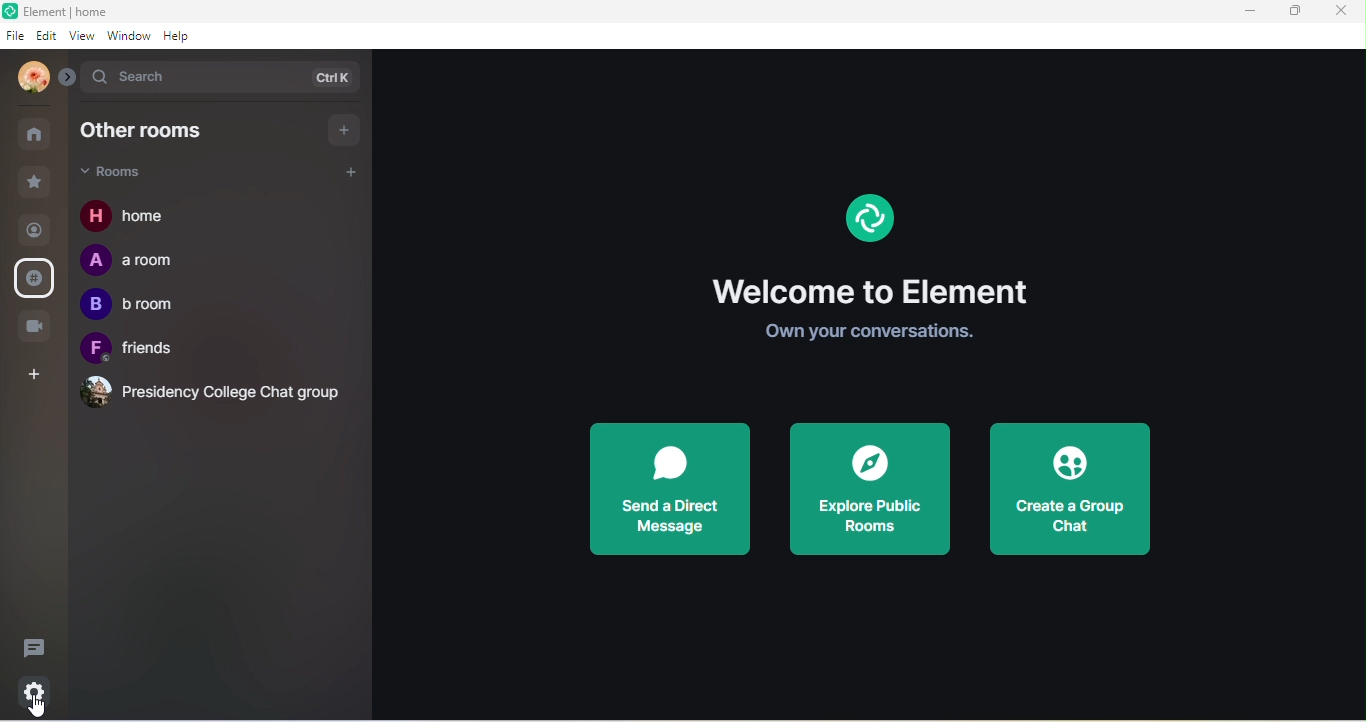 This screenshot has height=722, width=1366. I want to click on people, so click(34, 232).